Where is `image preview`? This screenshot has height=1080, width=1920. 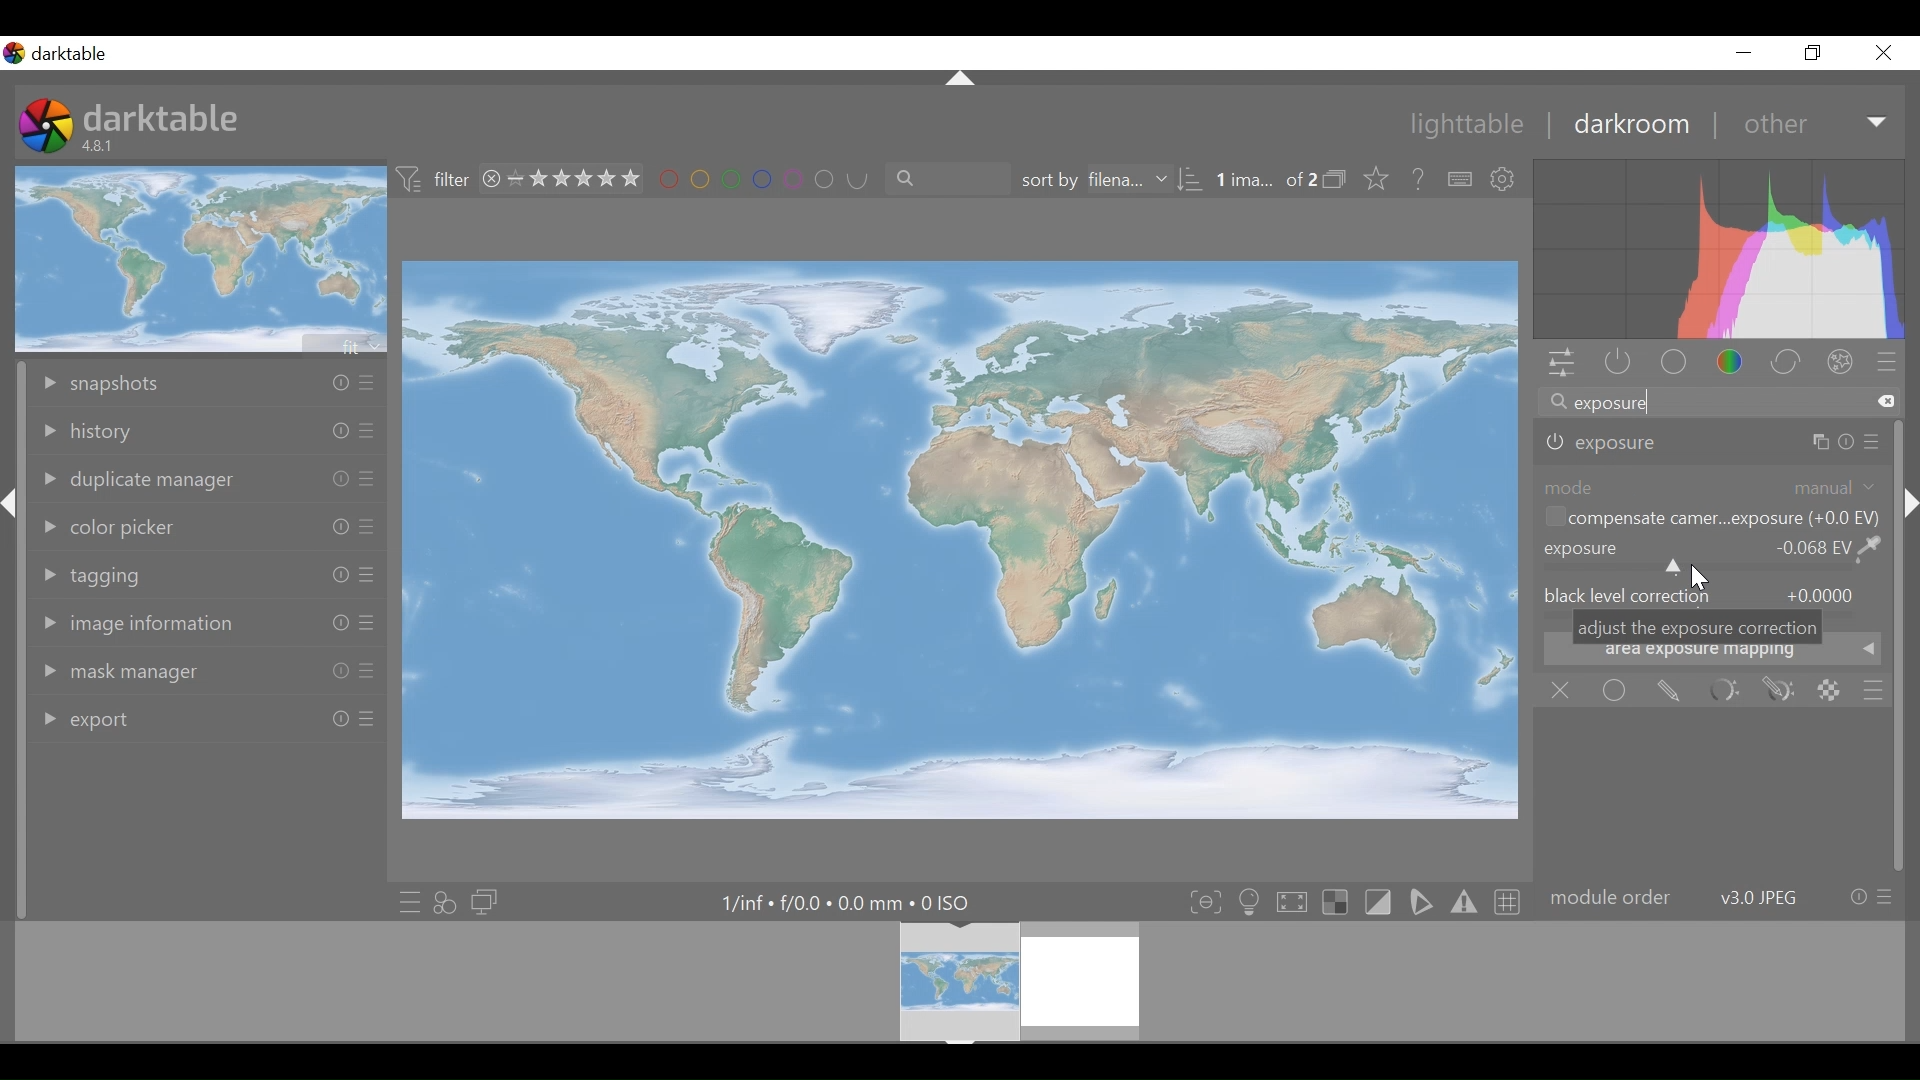 image preview is located at coordinates (201, 258).